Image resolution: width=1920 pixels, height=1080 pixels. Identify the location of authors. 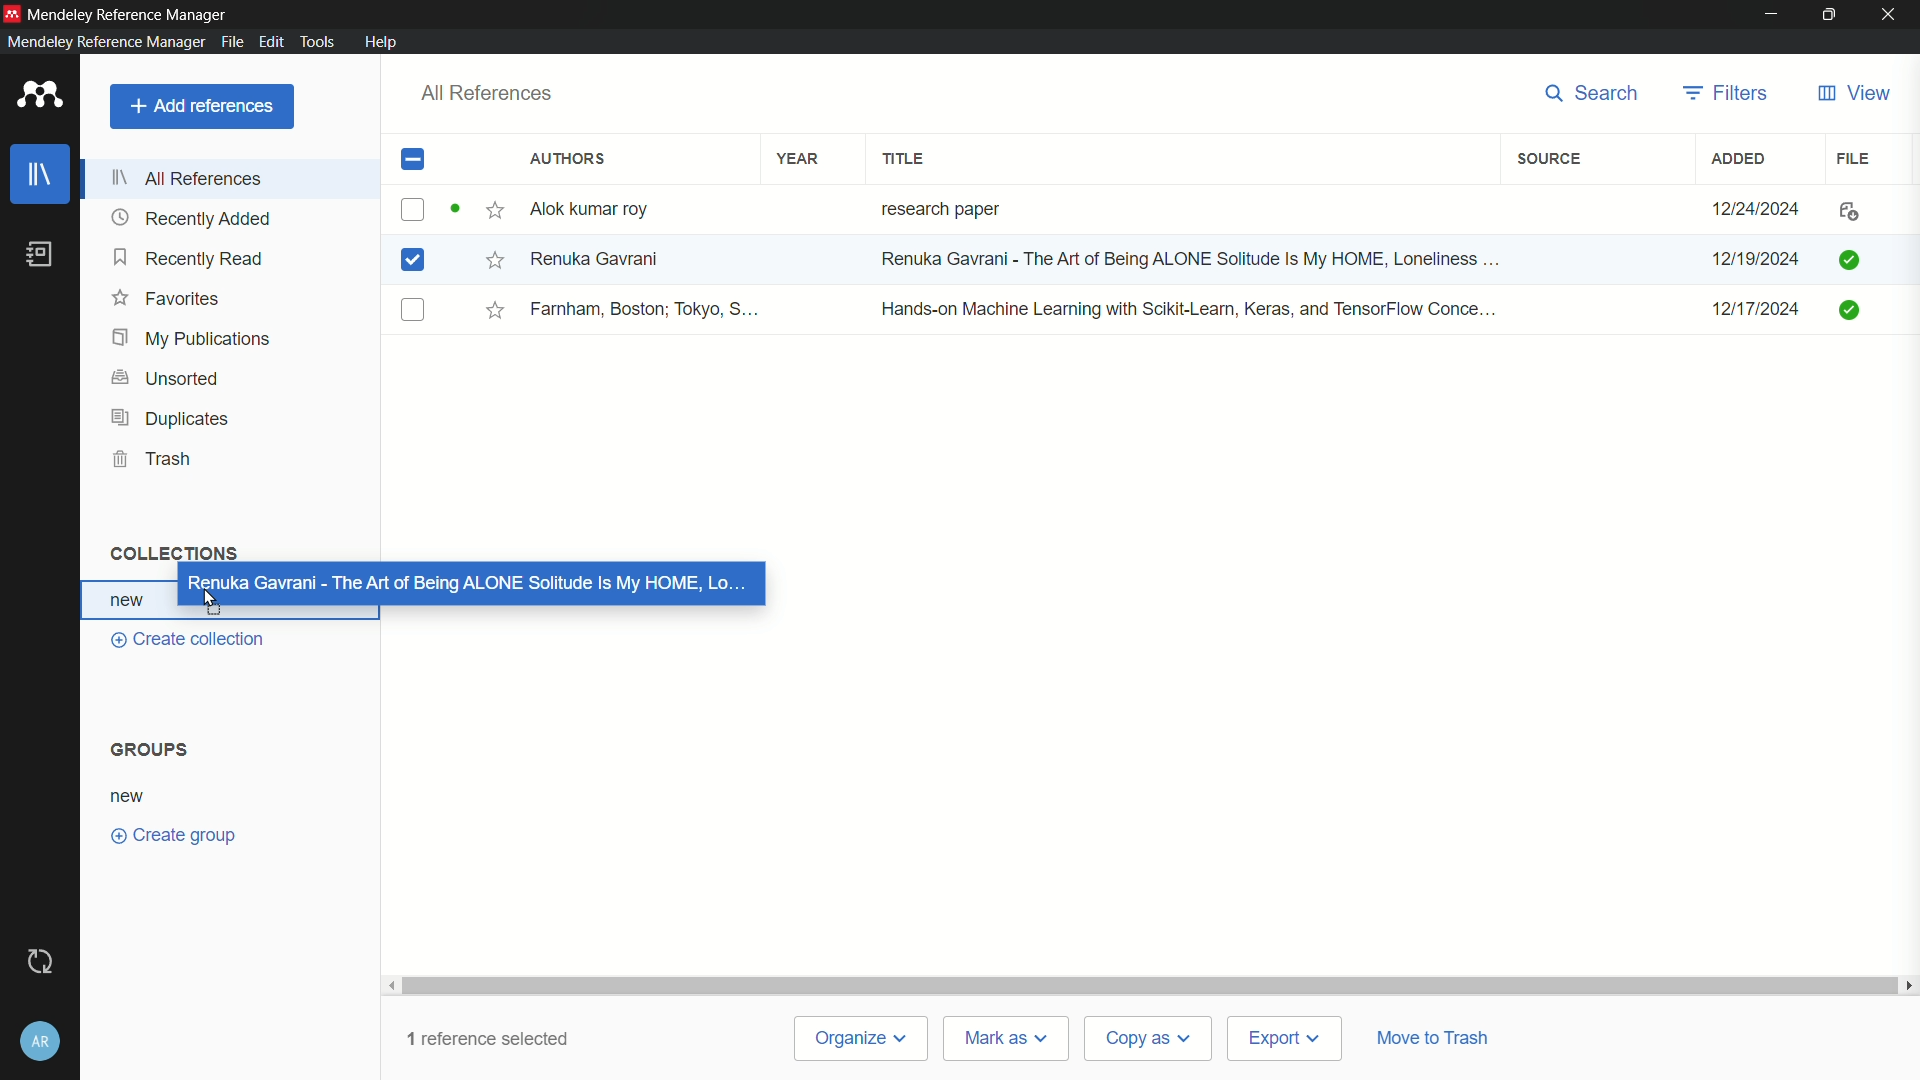
(572, 159).